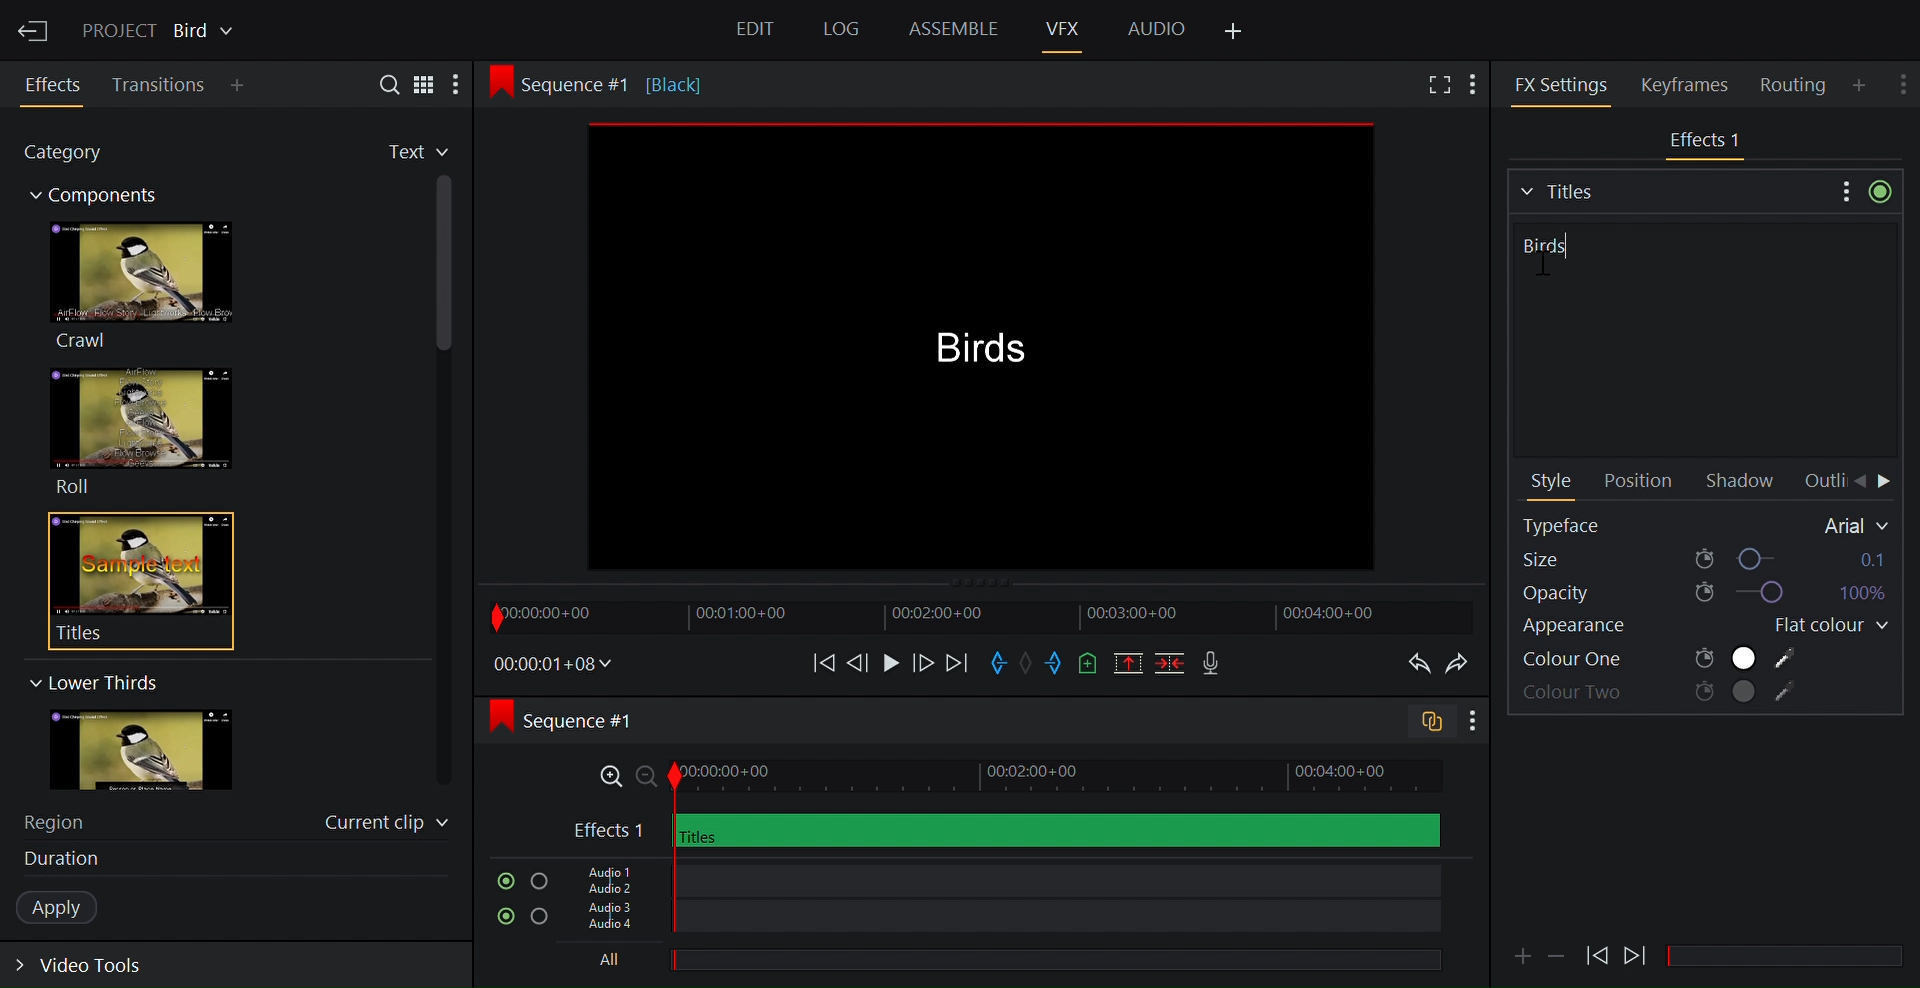  What do you see at coordinates (1541, 266) in the screenshot?
I see `cursor` at bounding box center [1541, 266].